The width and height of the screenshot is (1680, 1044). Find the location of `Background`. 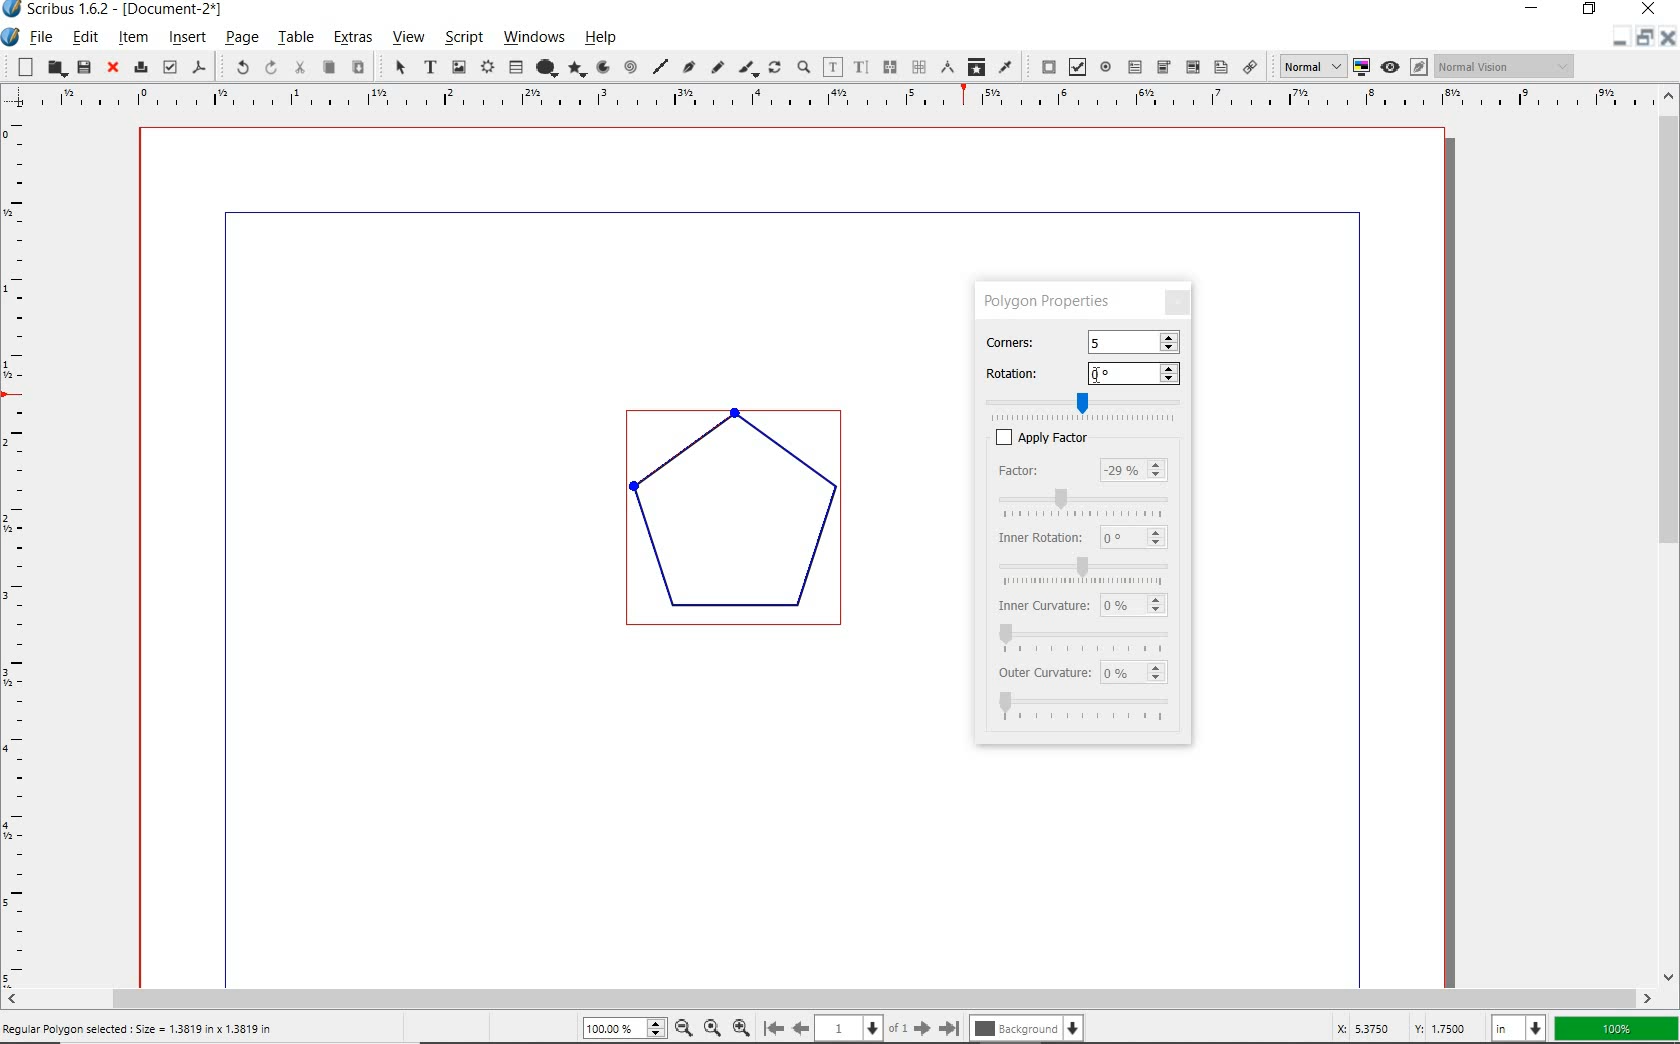

Background is located at coordinates (1029, 1028).